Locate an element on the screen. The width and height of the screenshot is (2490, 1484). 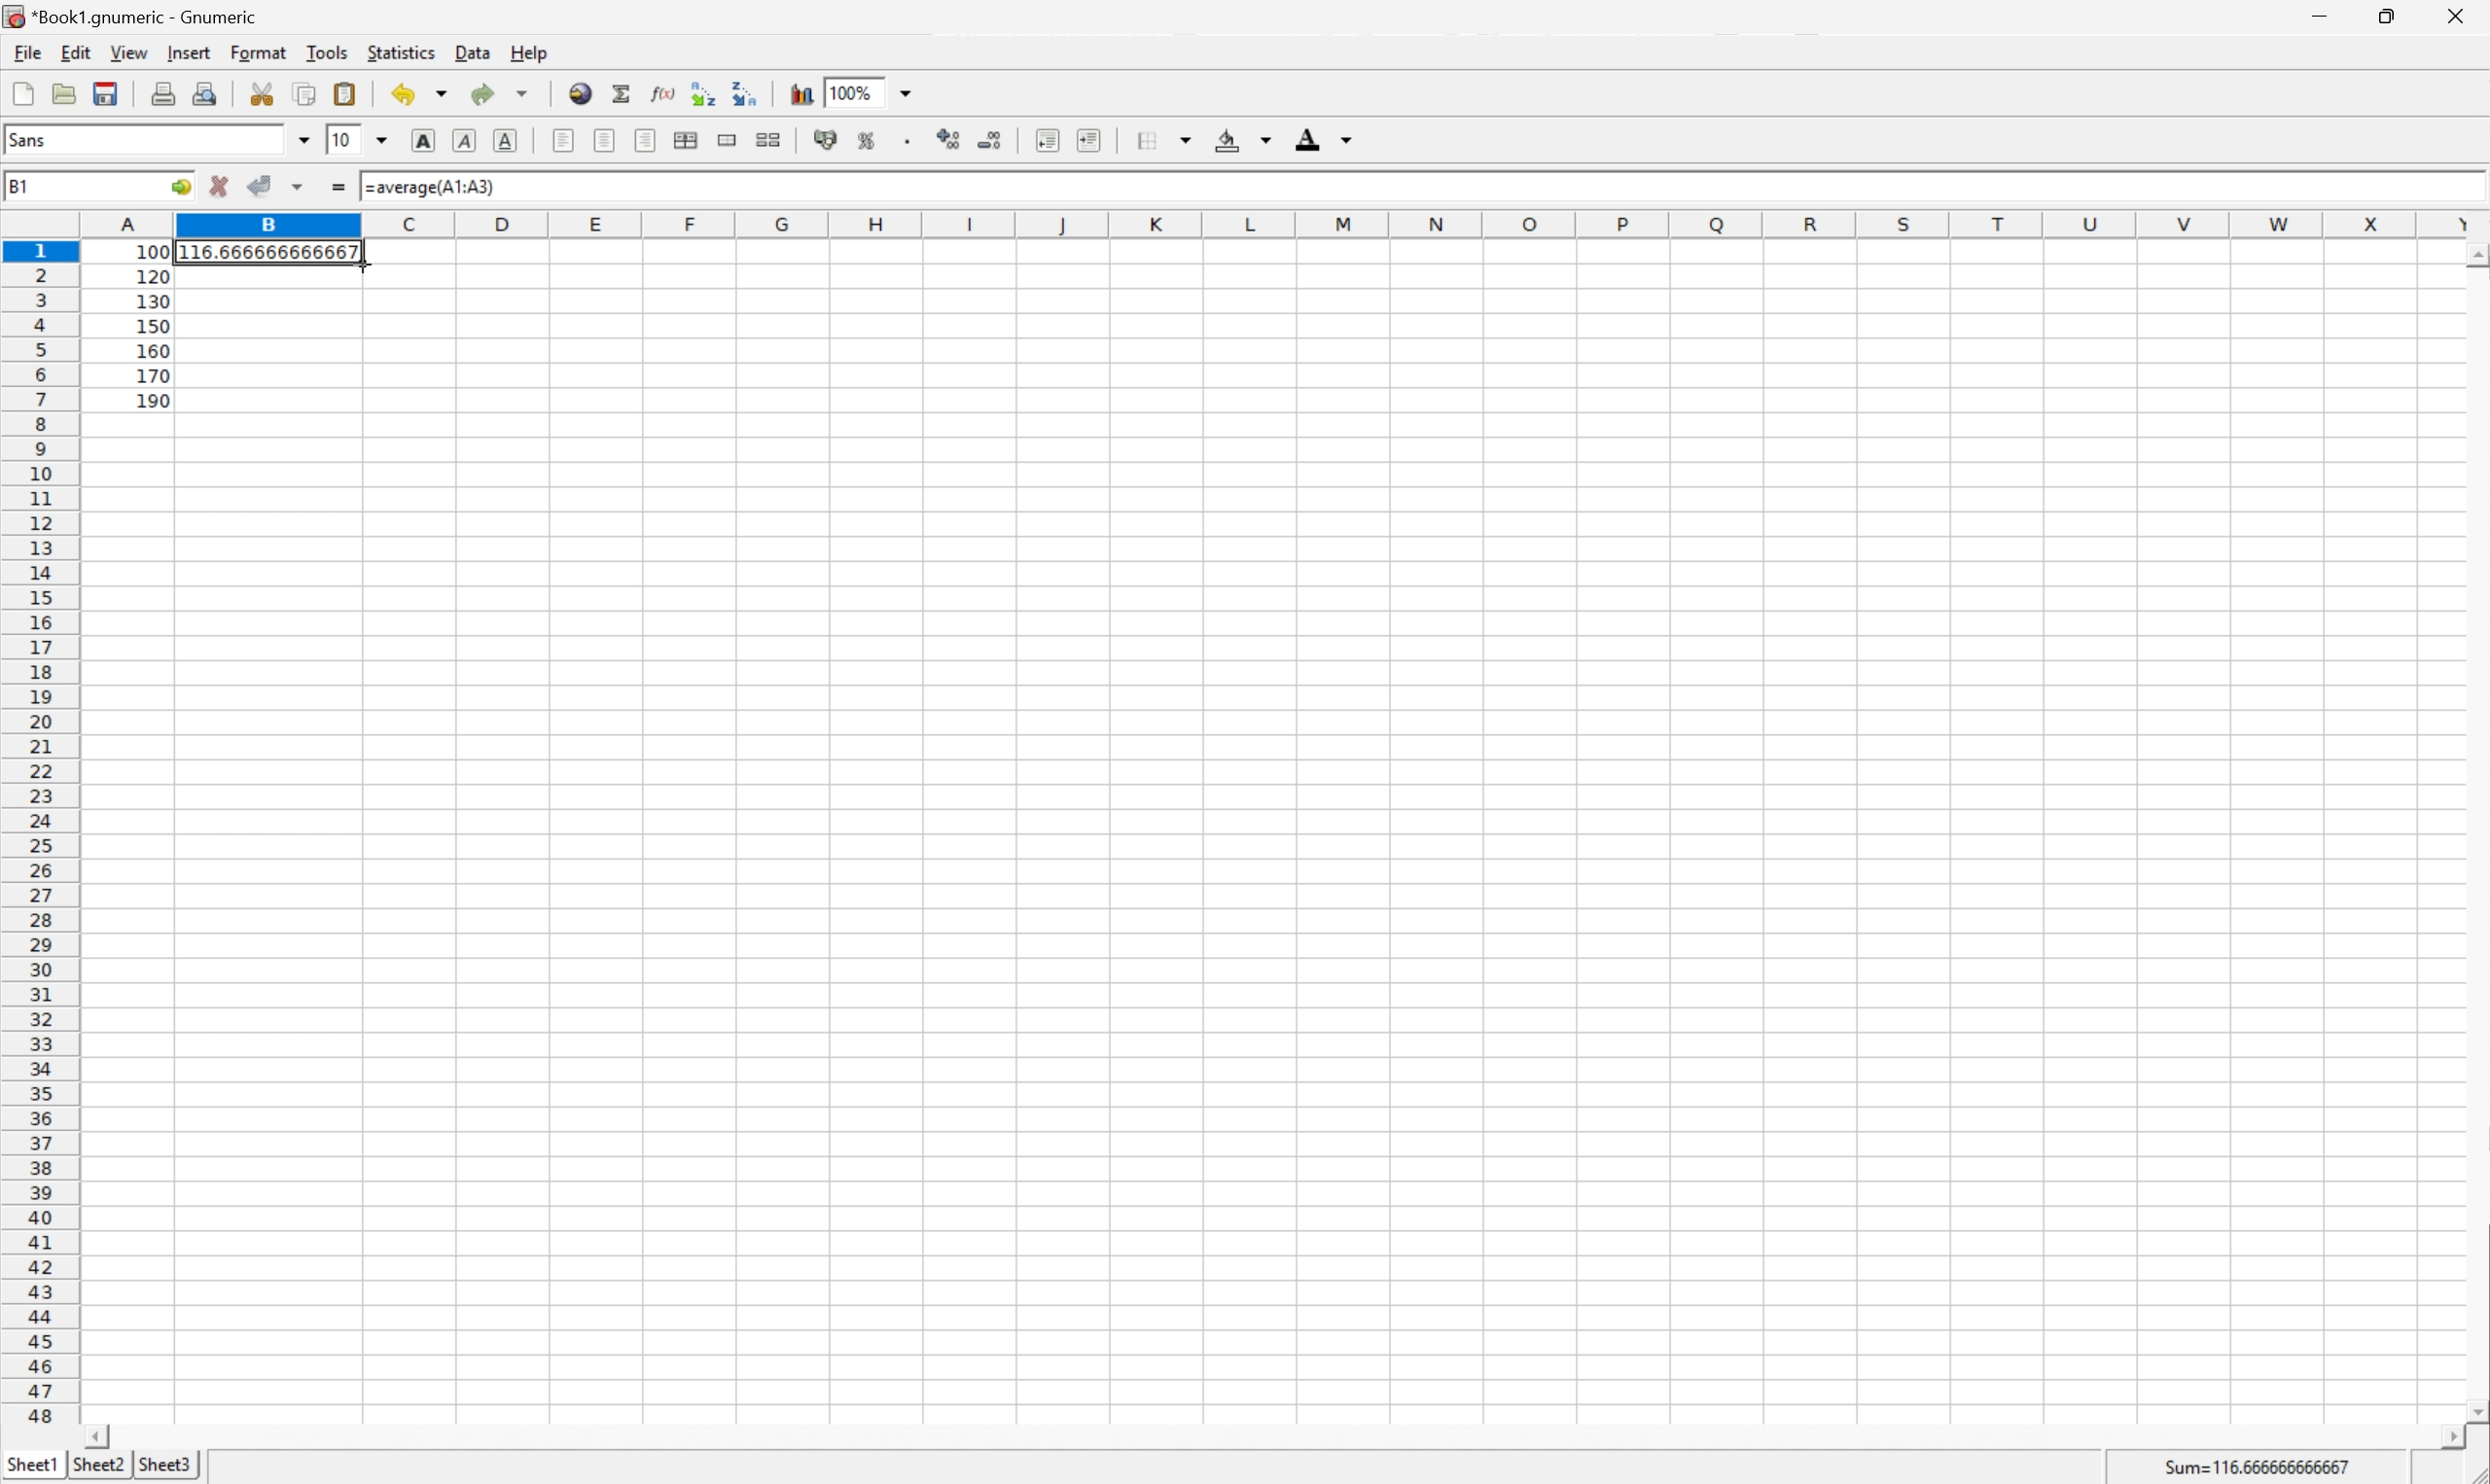
Save current workbook is located at coordinates (112, 93).